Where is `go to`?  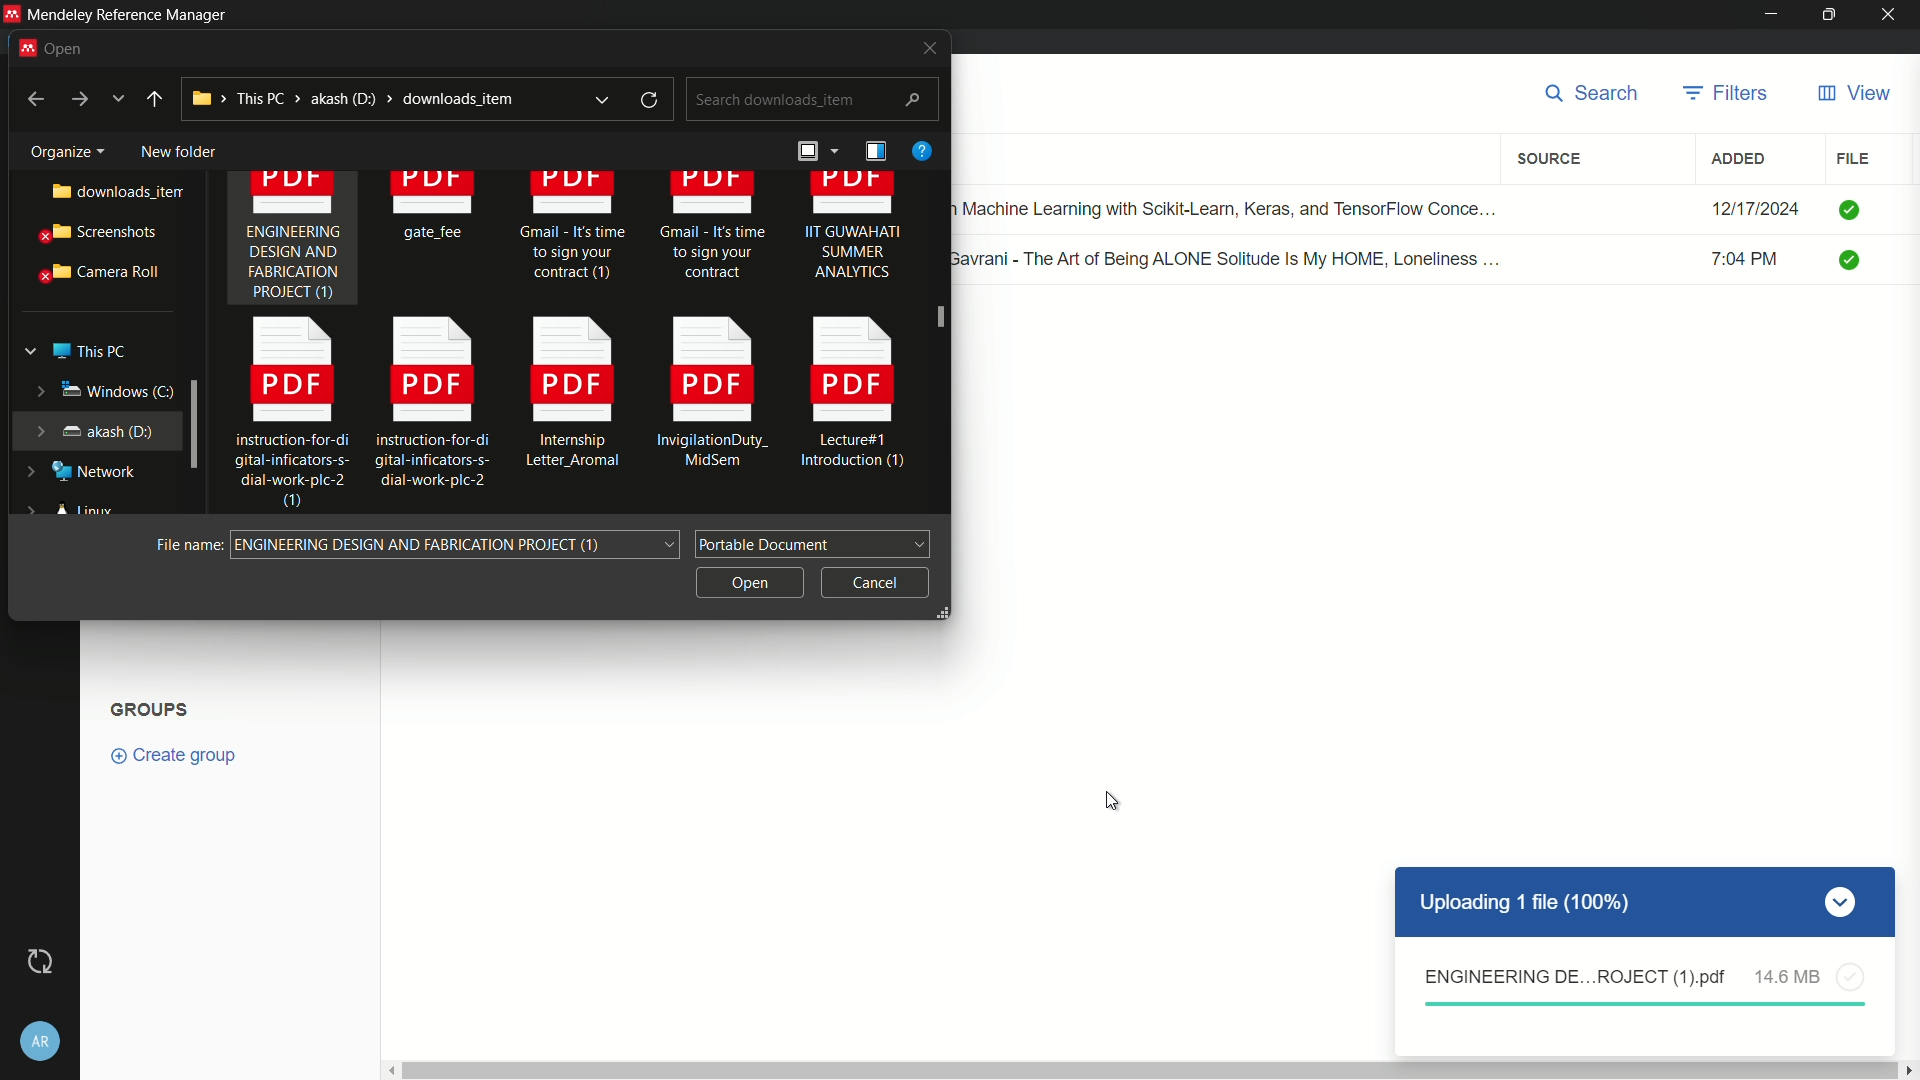
go to is located at coordinates (78, 100).